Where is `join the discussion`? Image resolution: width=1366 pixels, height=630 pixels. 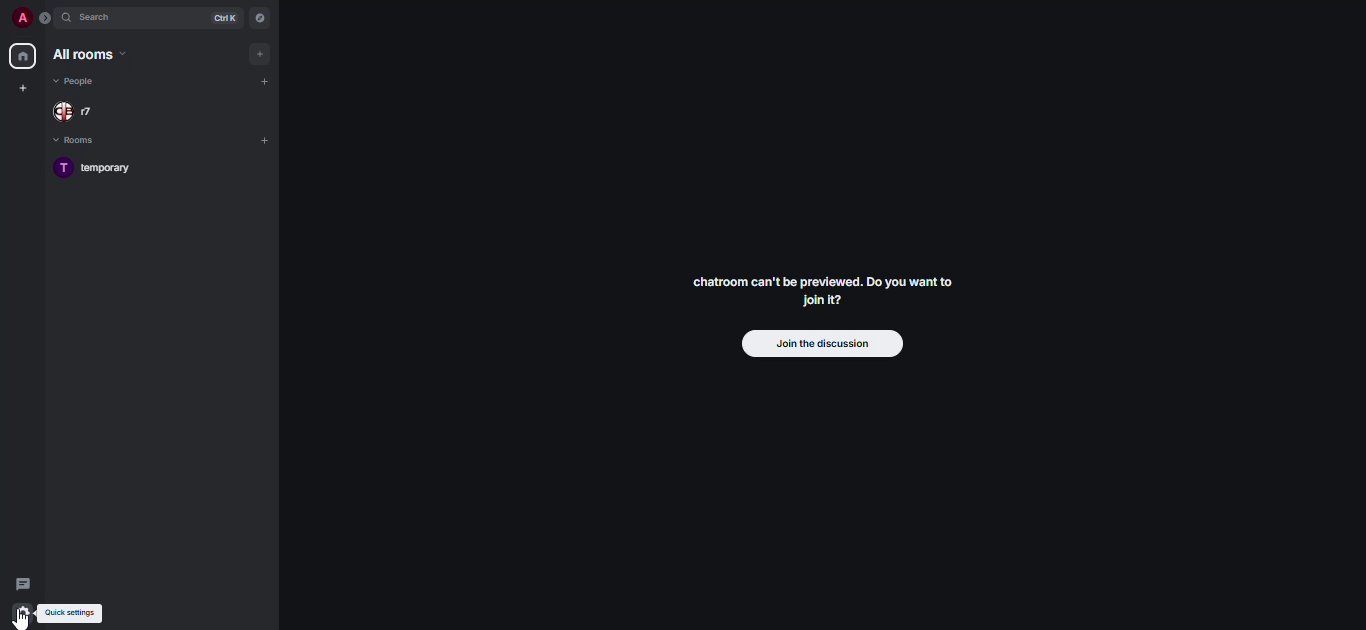
join the discussion is located at coordinates (822, 342).